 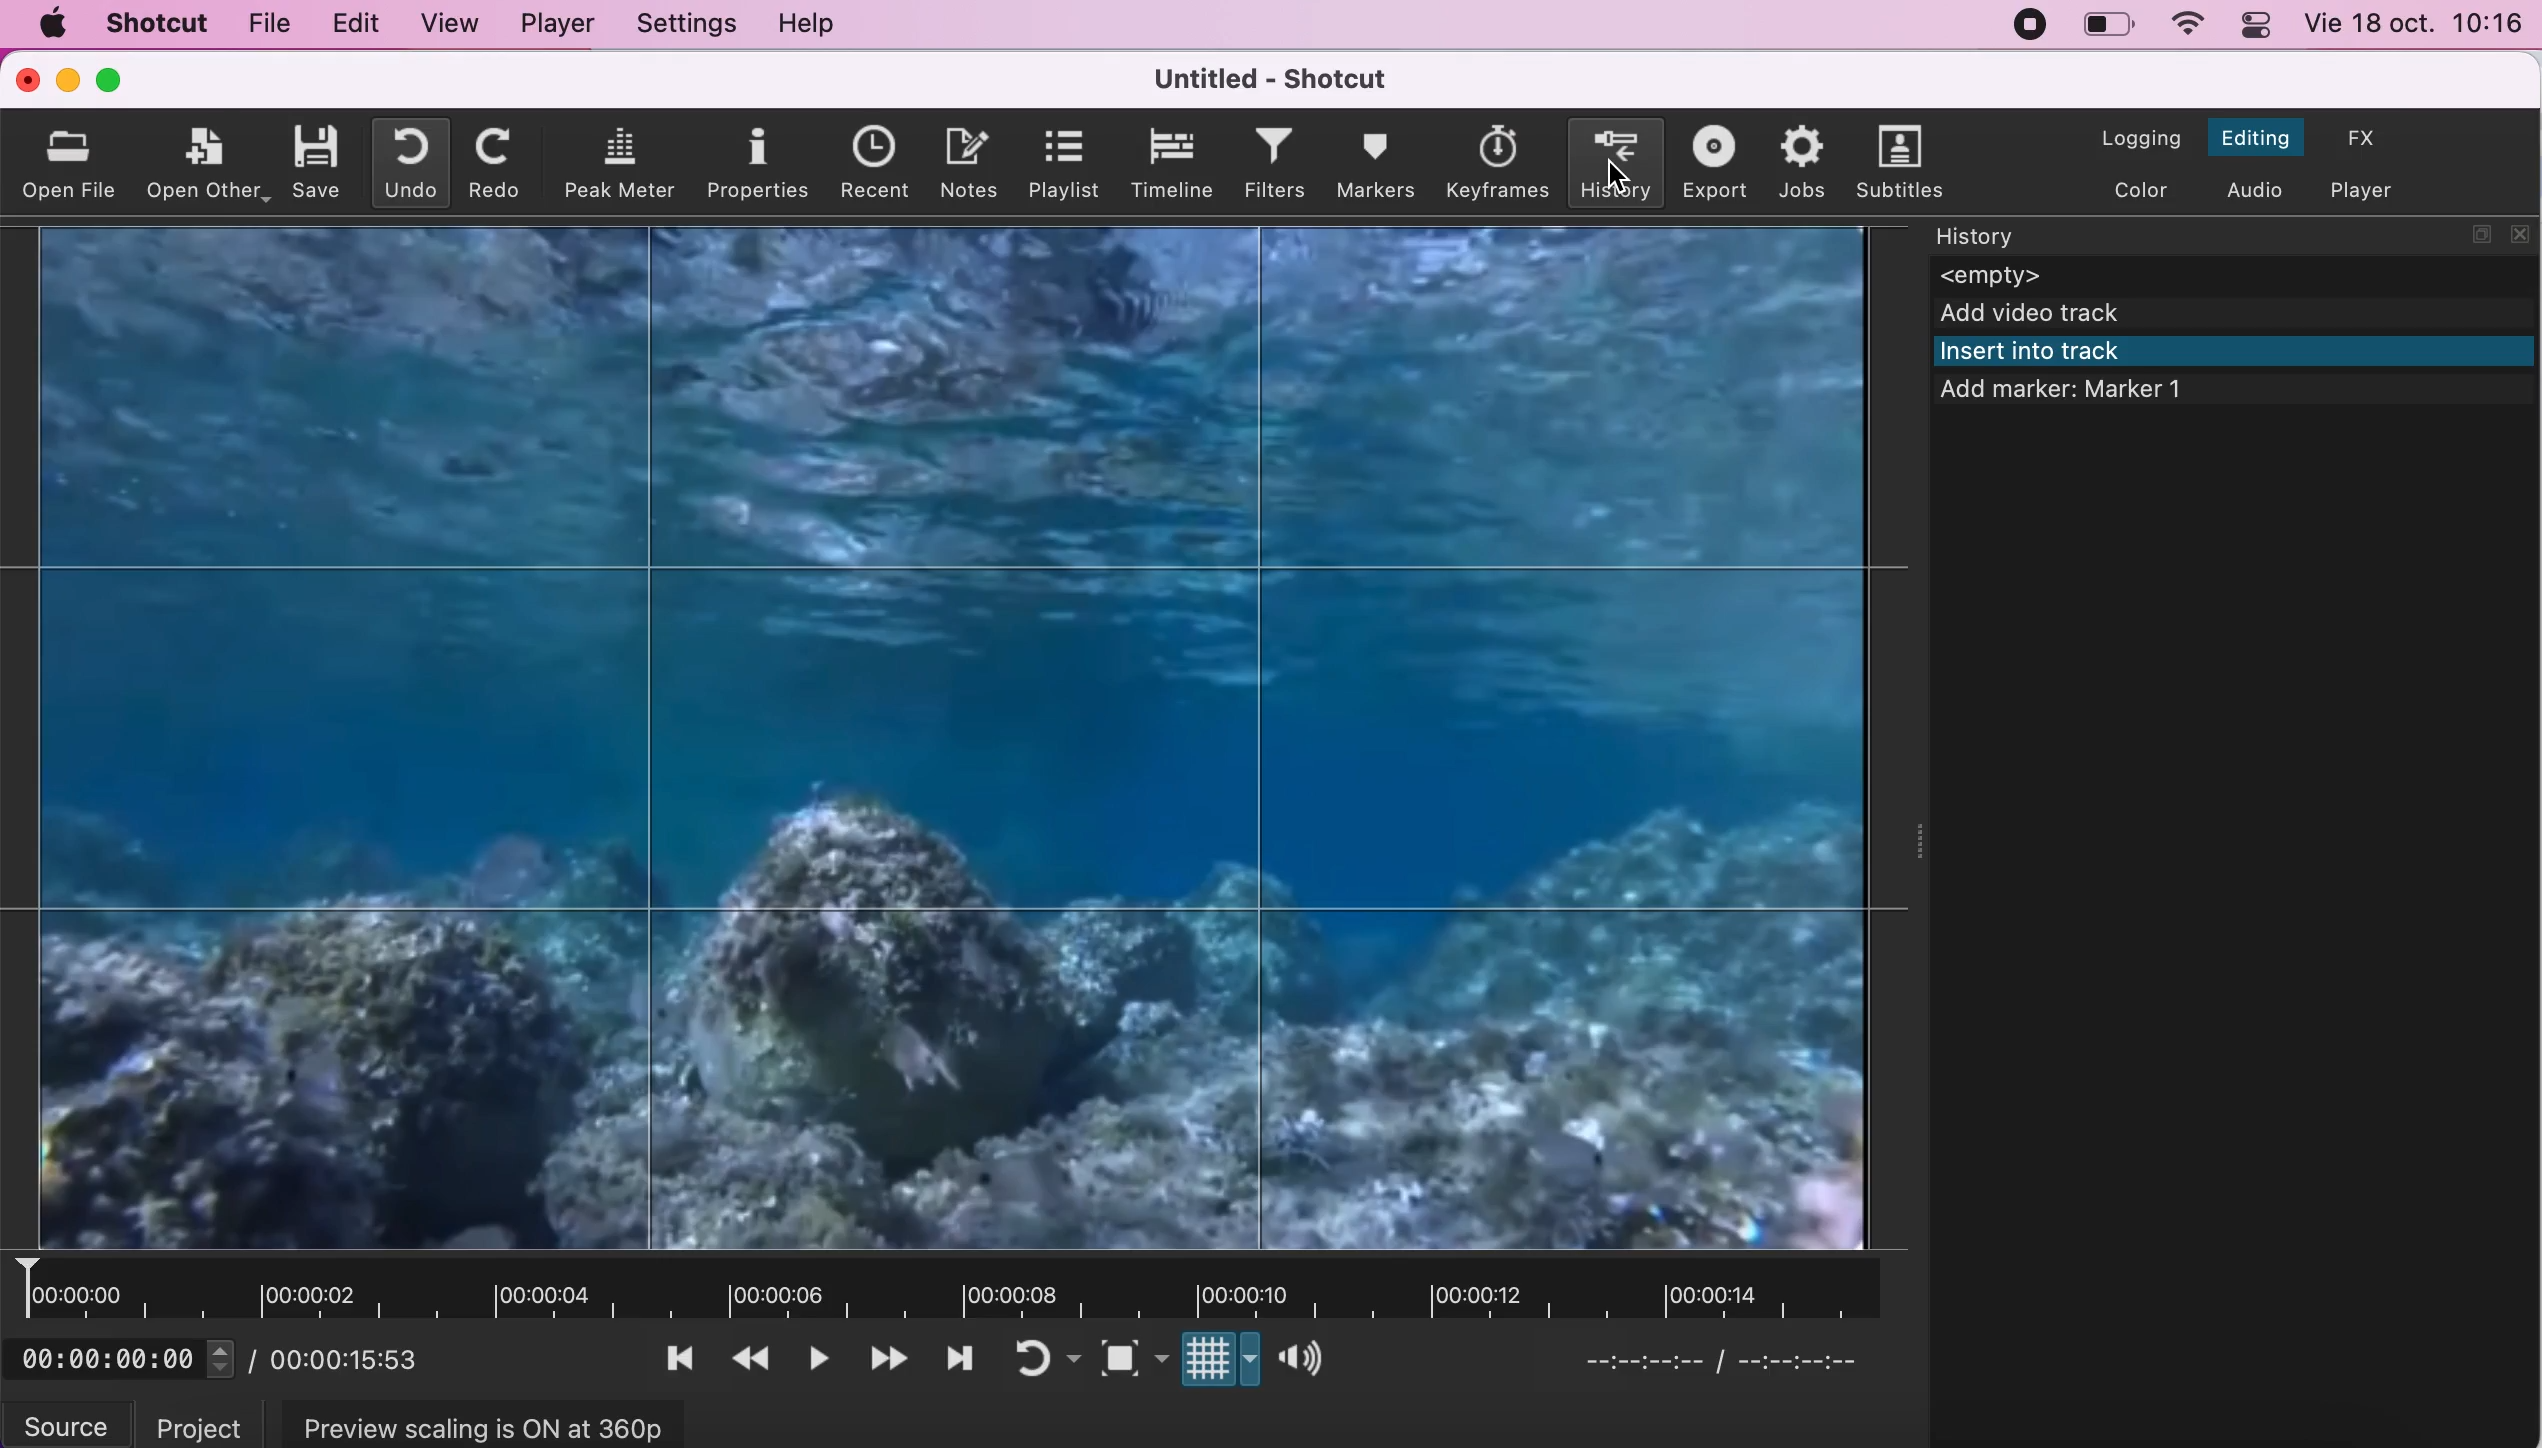 What do you see at coordinates (1271, 162) in the screenshot?
I see `filters` at bounding box center [1271, 162].